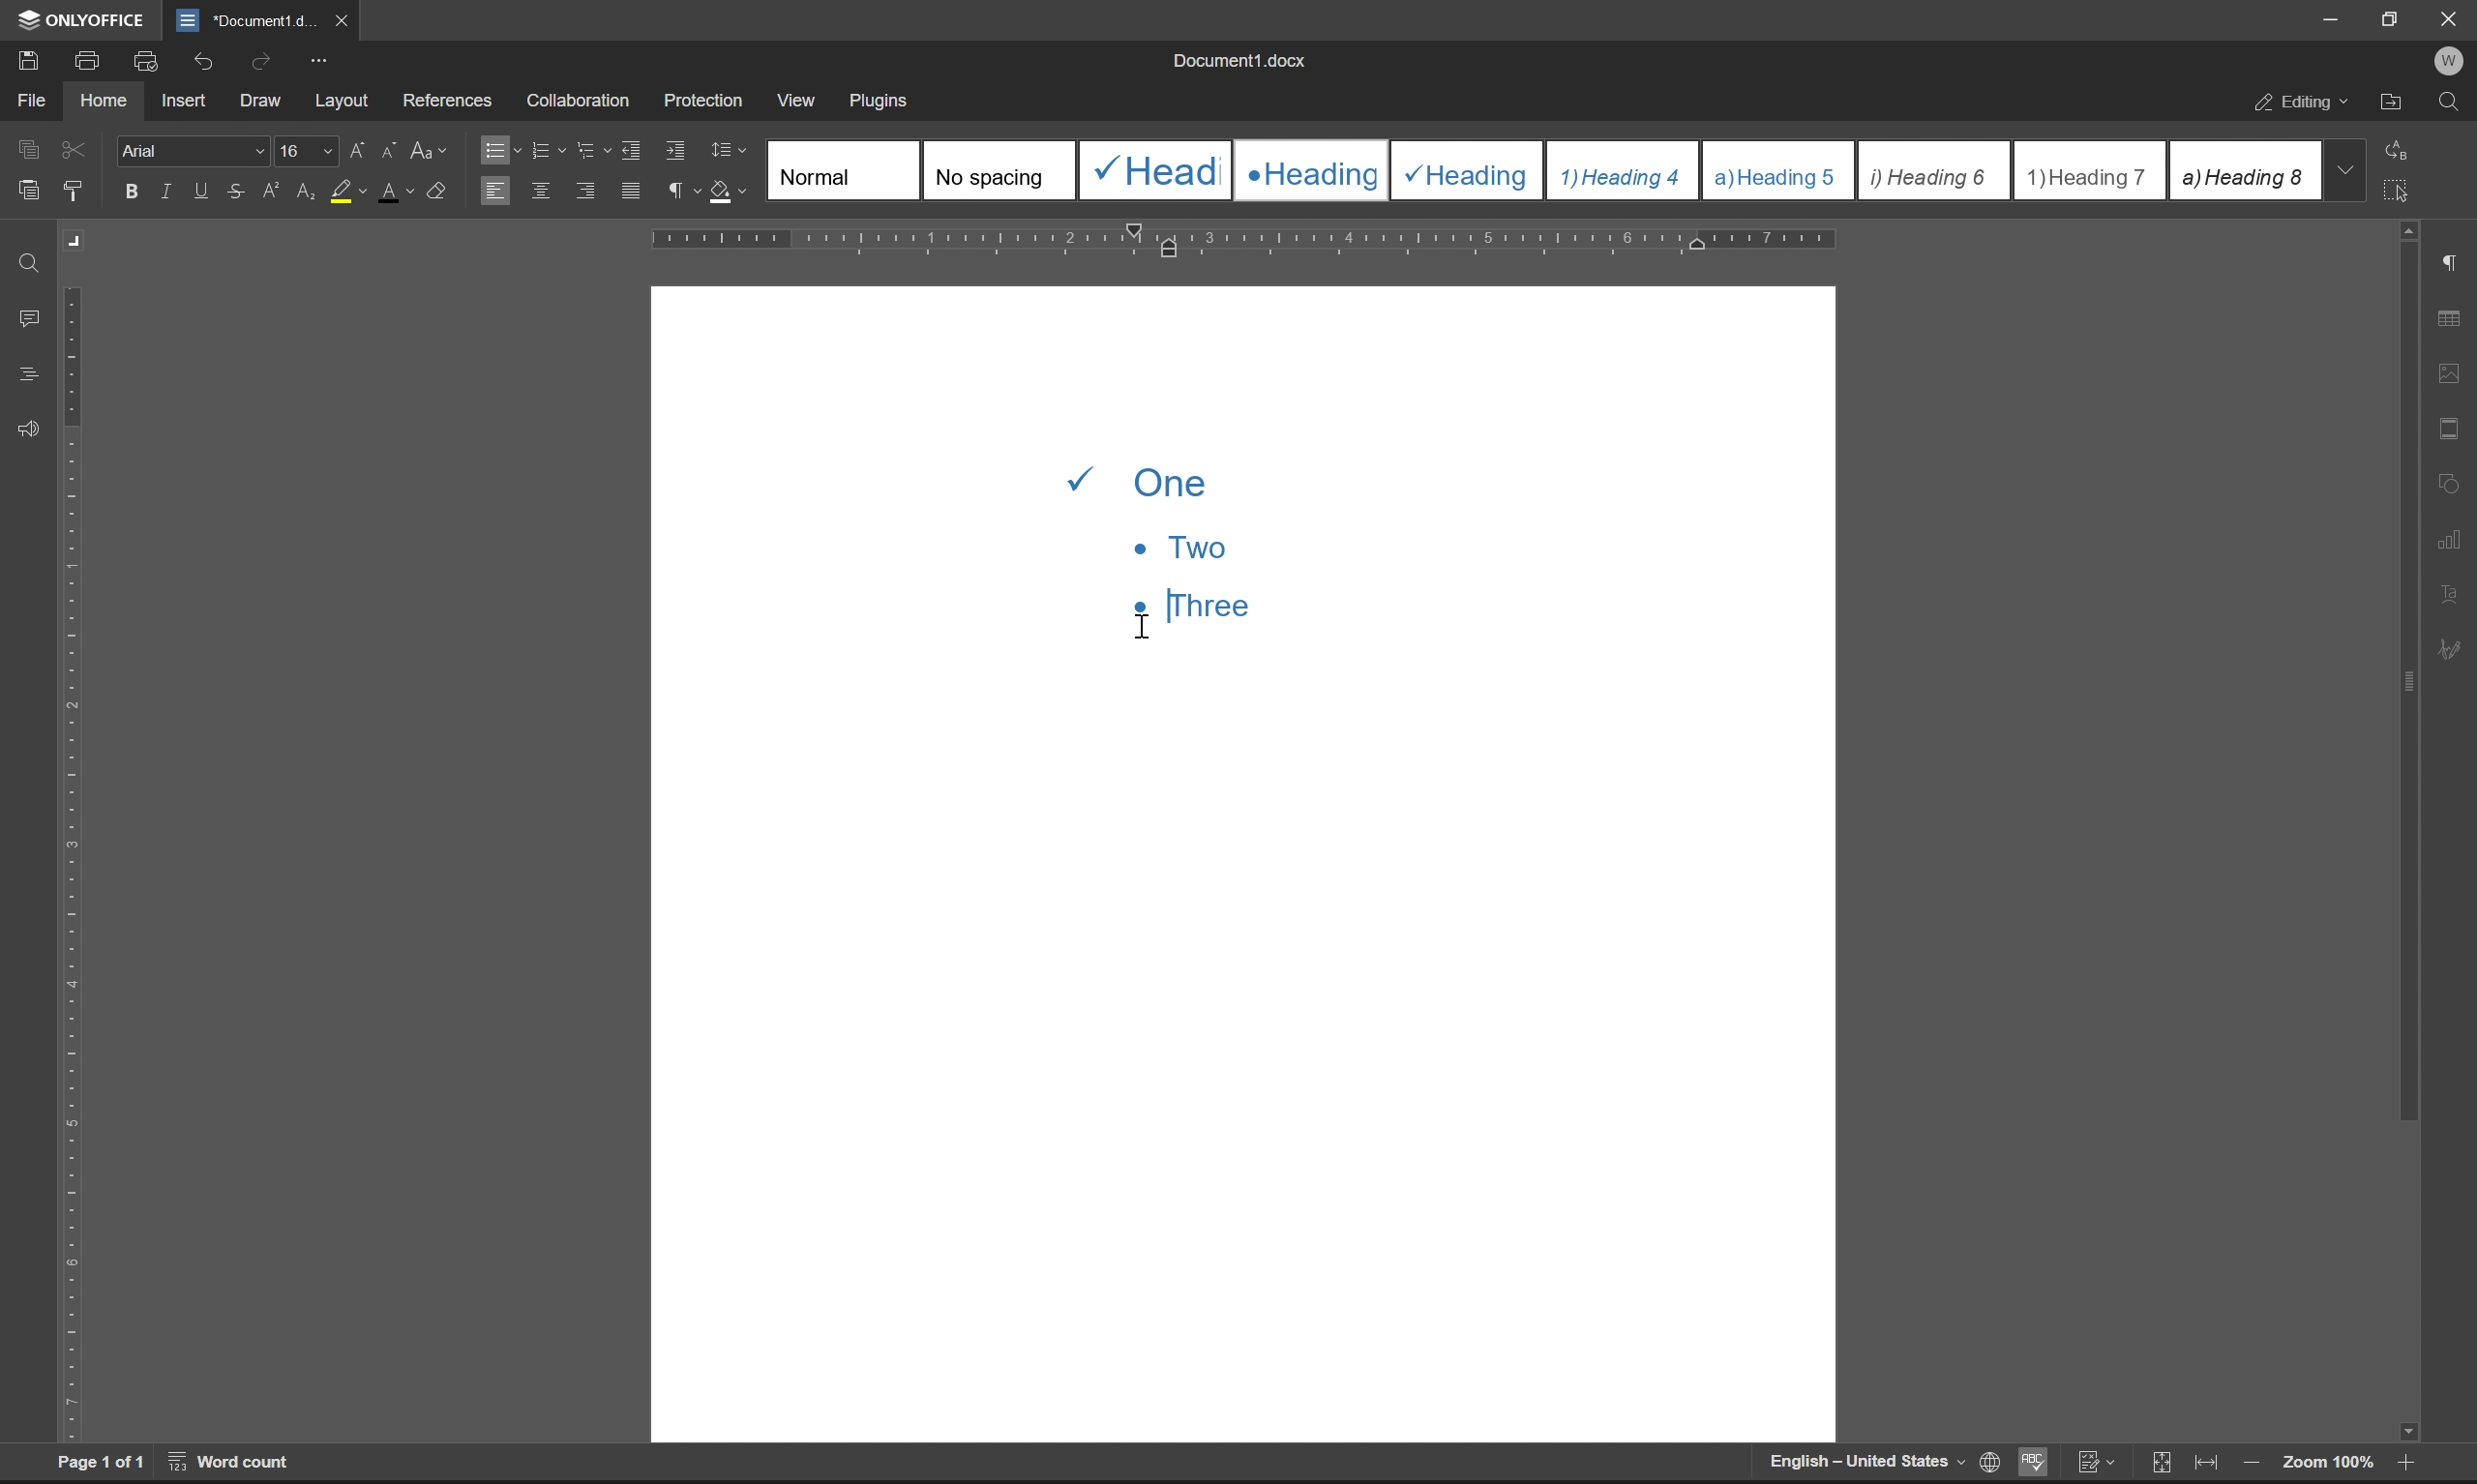  Describe the element at coordinates (355, 146) in the screenshot. I see `increment font case` at that location.